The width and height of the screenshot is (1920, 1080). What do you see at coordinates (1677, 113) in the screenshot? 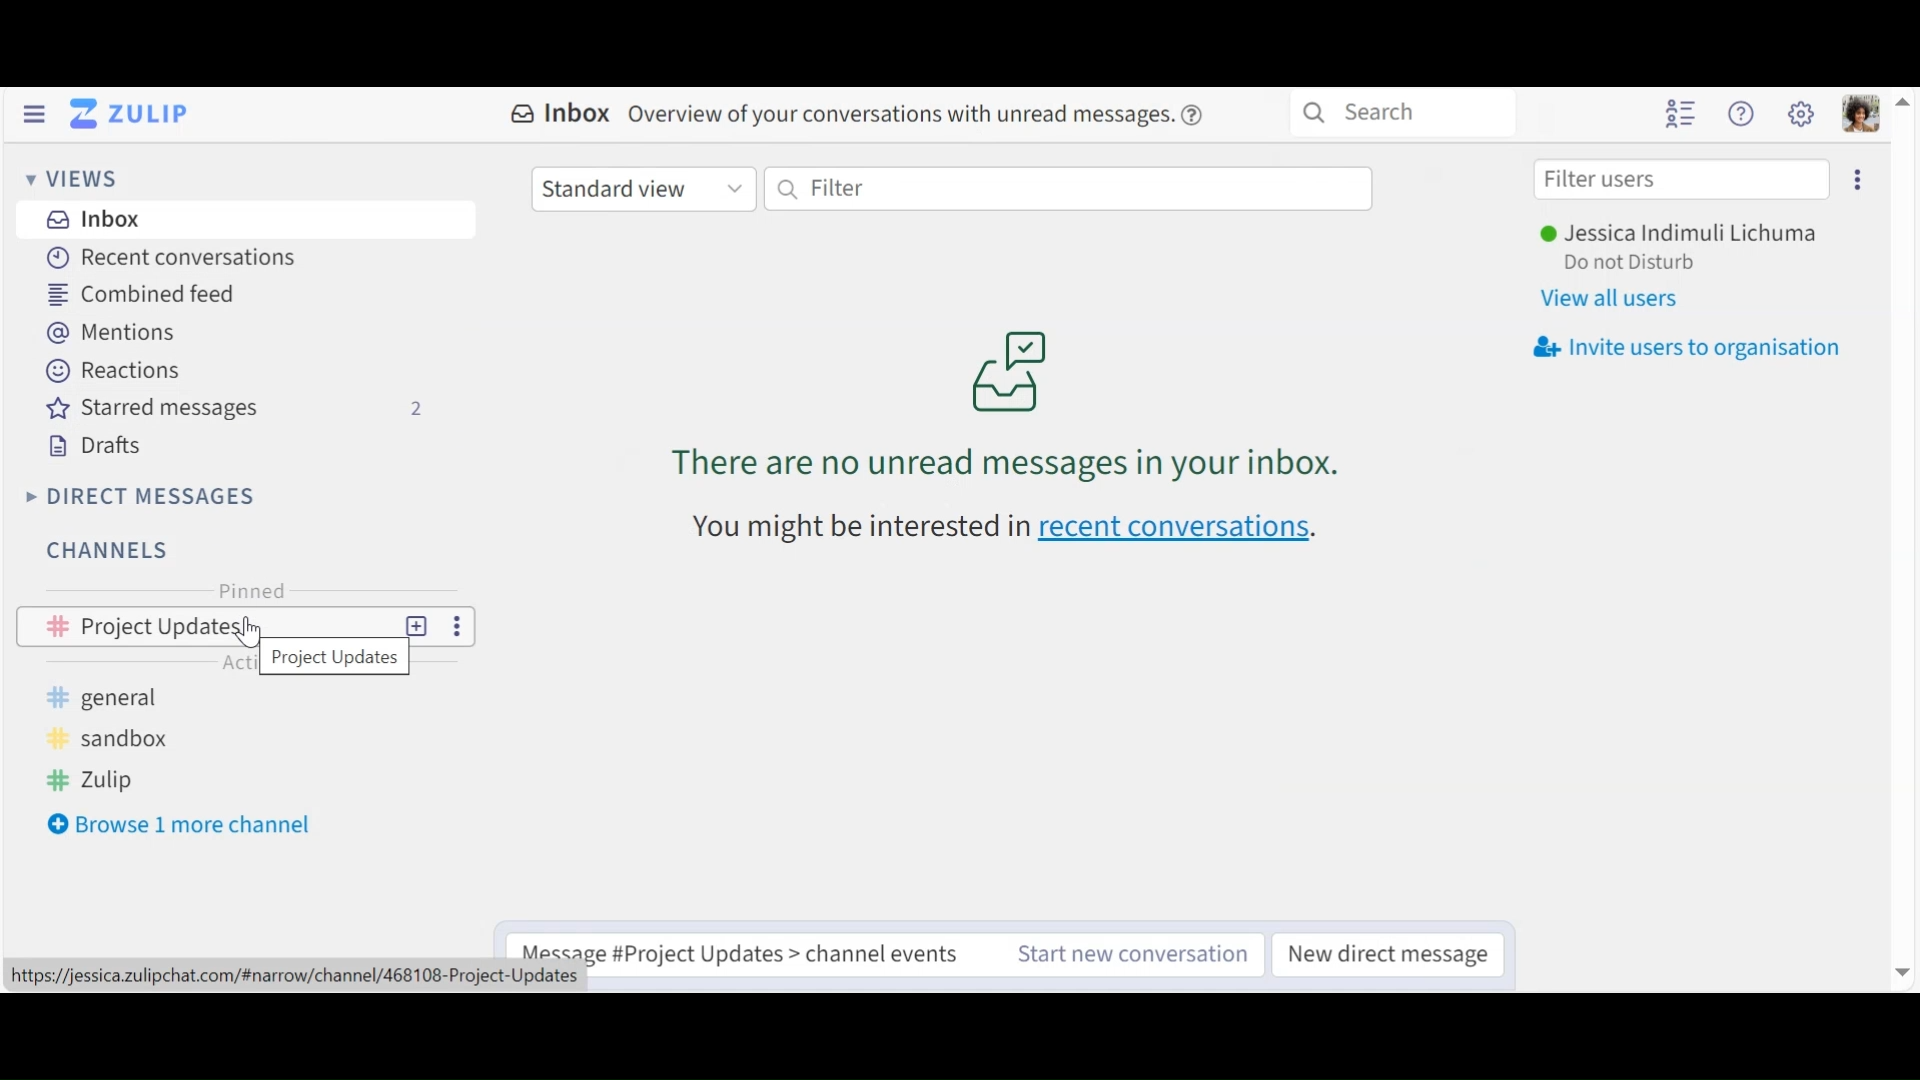
I see `Hide user list` at bounding box center [1677, 113].